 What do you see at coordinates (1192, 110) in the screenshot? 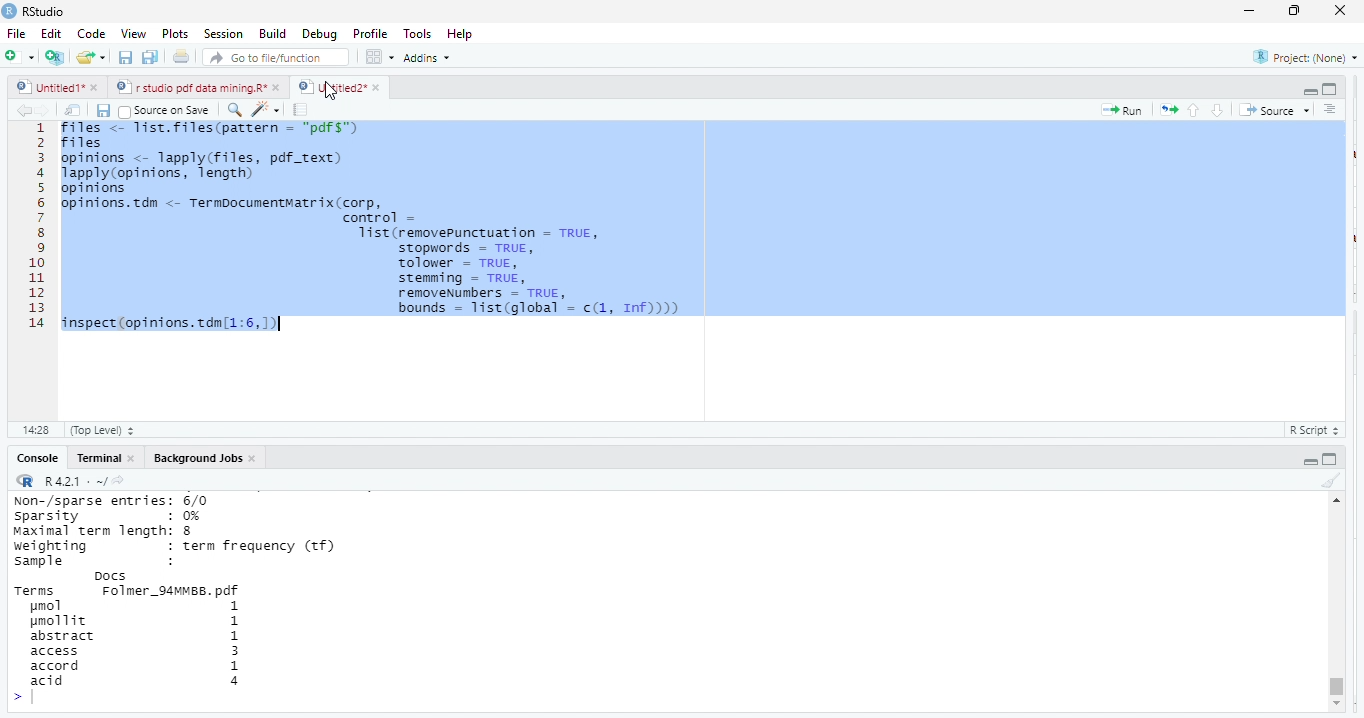
I see `go to previous section/chunk` at bounding box center [1192, 110].